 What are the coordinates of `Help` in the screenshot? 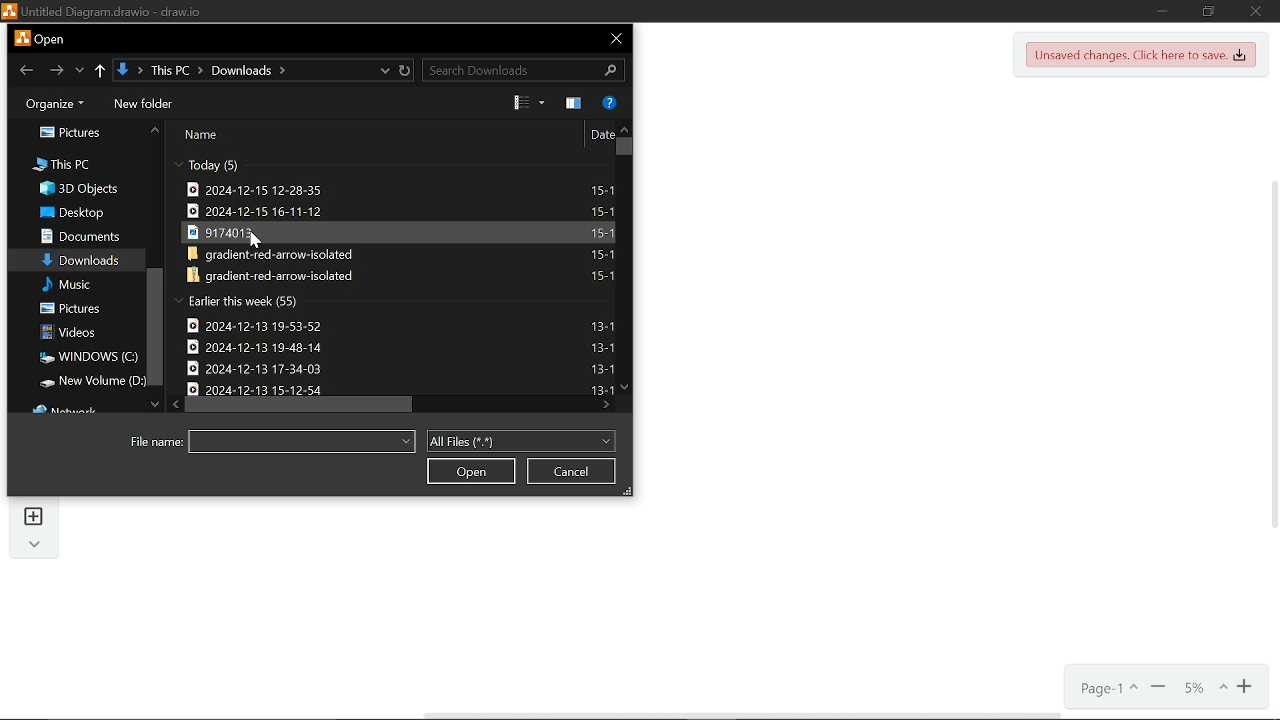 It's located at (613, 104).